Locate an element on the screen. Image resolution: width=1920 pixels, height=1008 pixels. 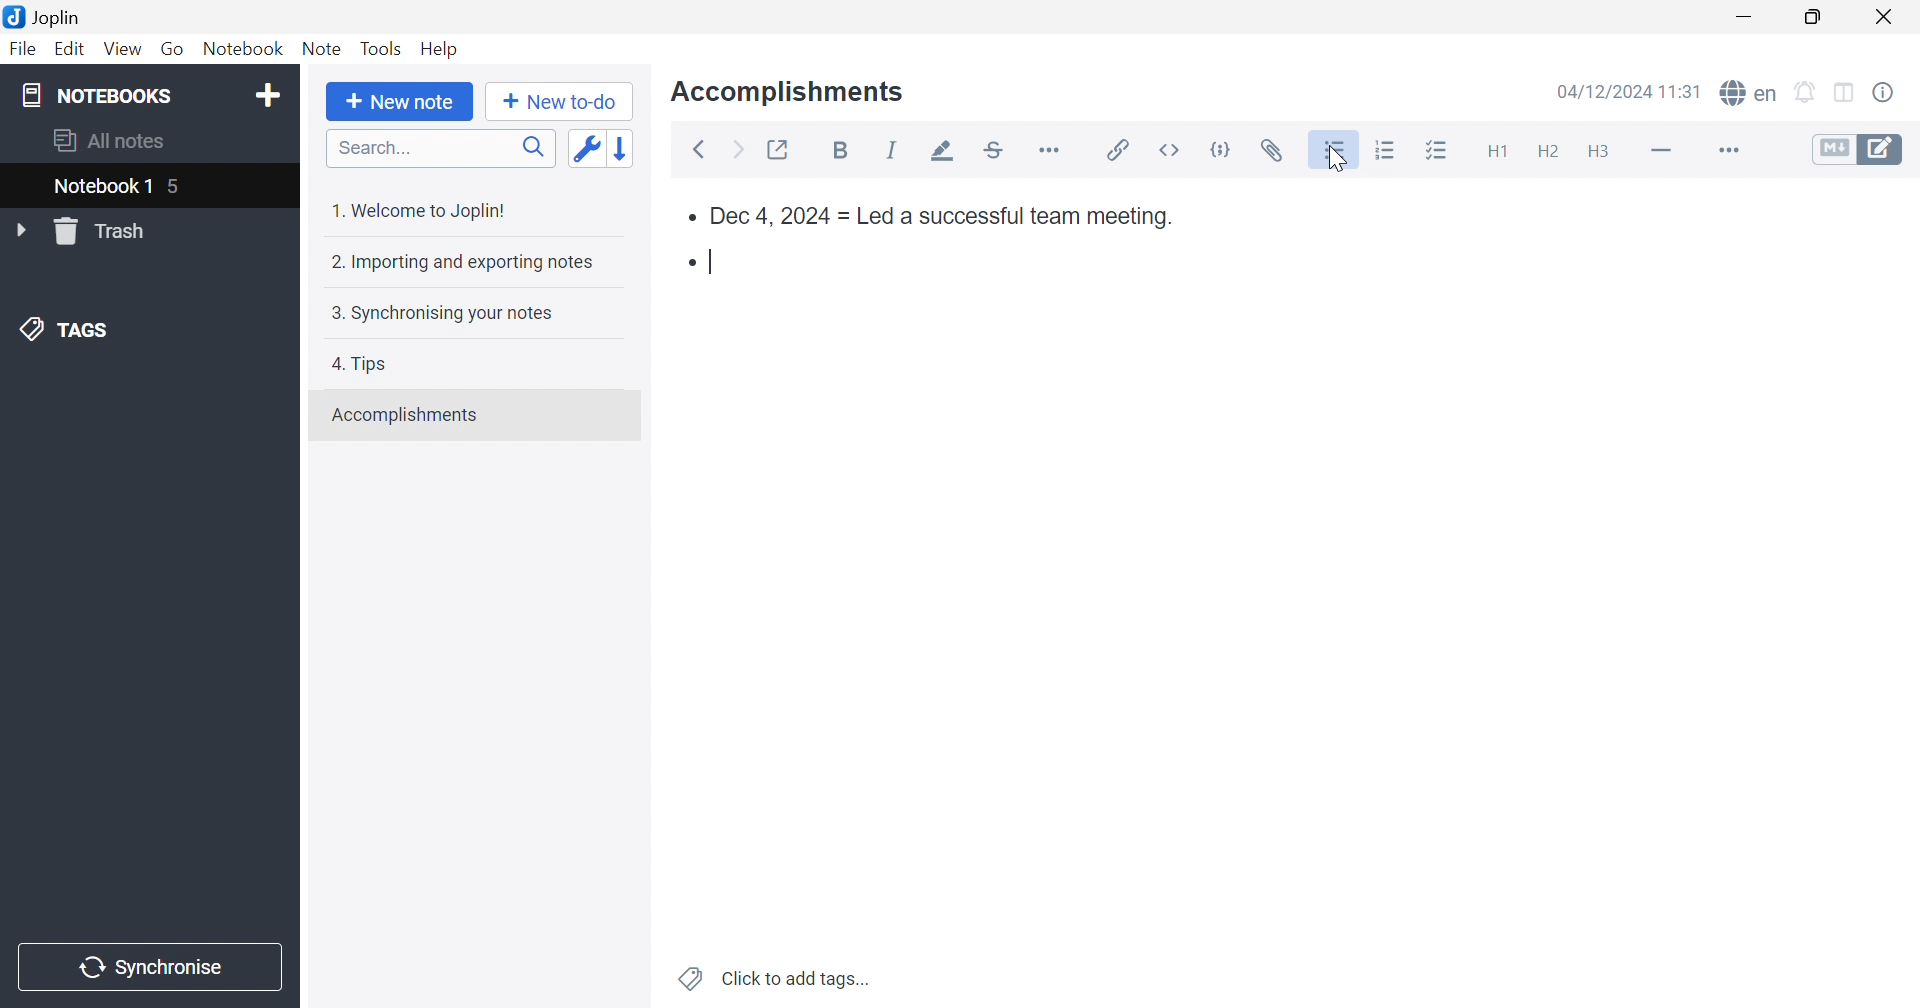
Bulleted list is located at coordinates (1336, 153).